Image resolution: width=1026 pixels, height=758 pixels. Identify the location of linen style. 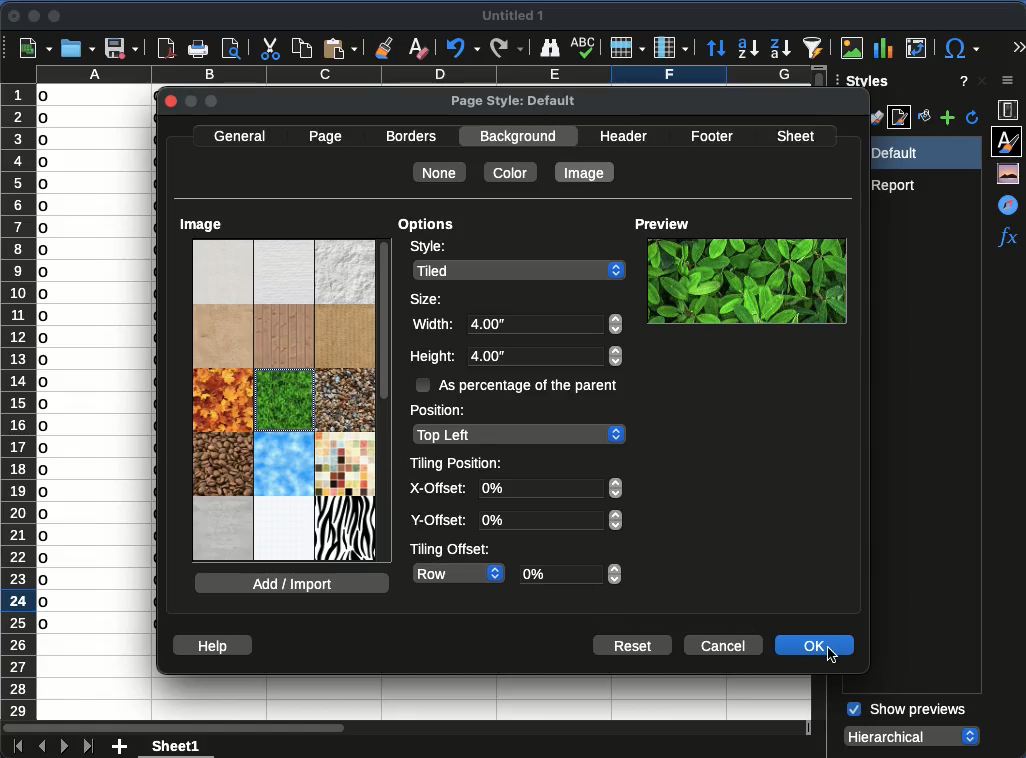
(285, 399).